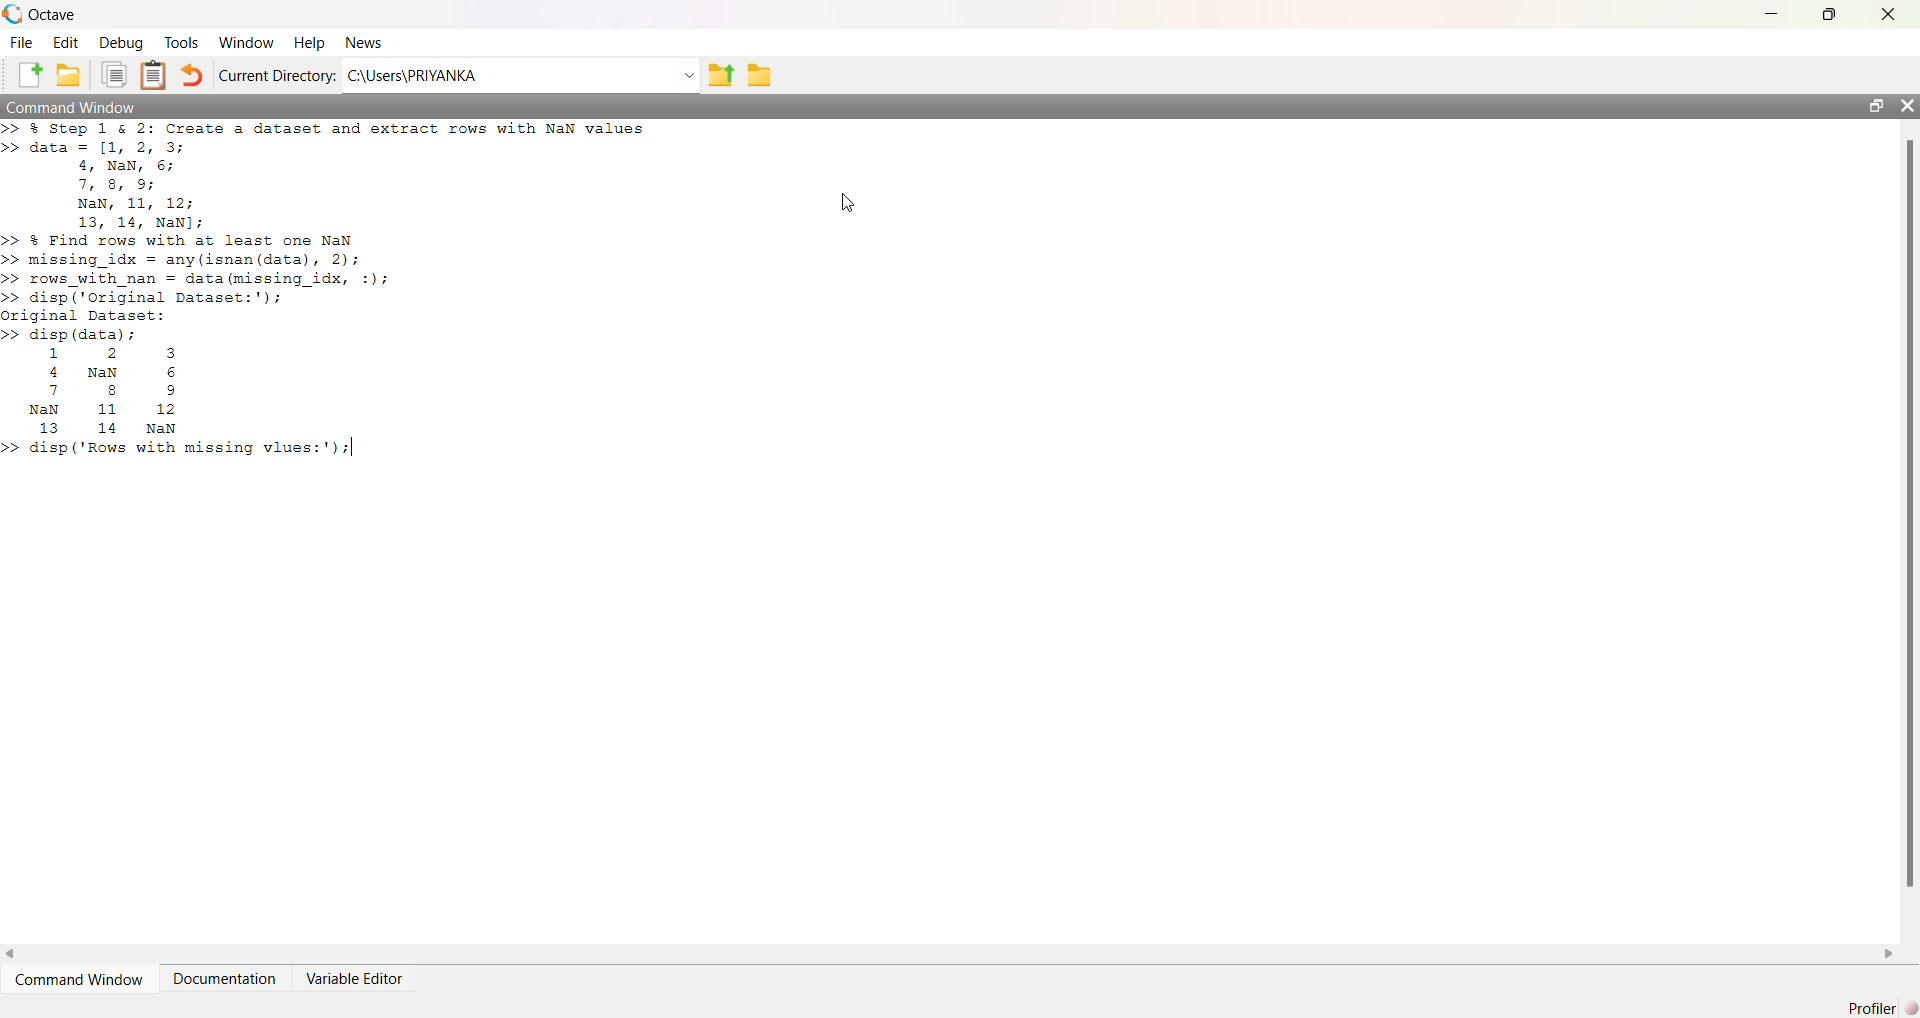 This screenshot has height=1018, width=1920. I want to click on Octave, so click(52, 14).